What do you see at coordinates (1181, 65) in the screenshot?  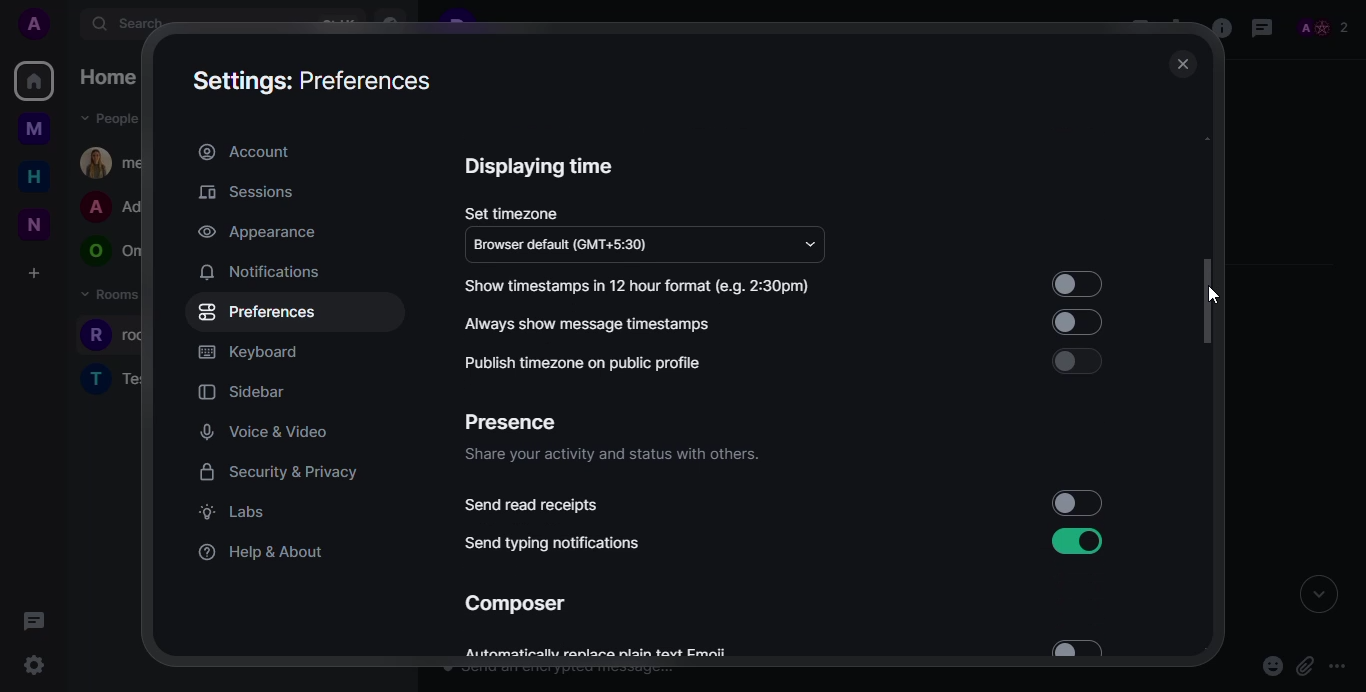 I see `close` at bounding box center [1181, 65].